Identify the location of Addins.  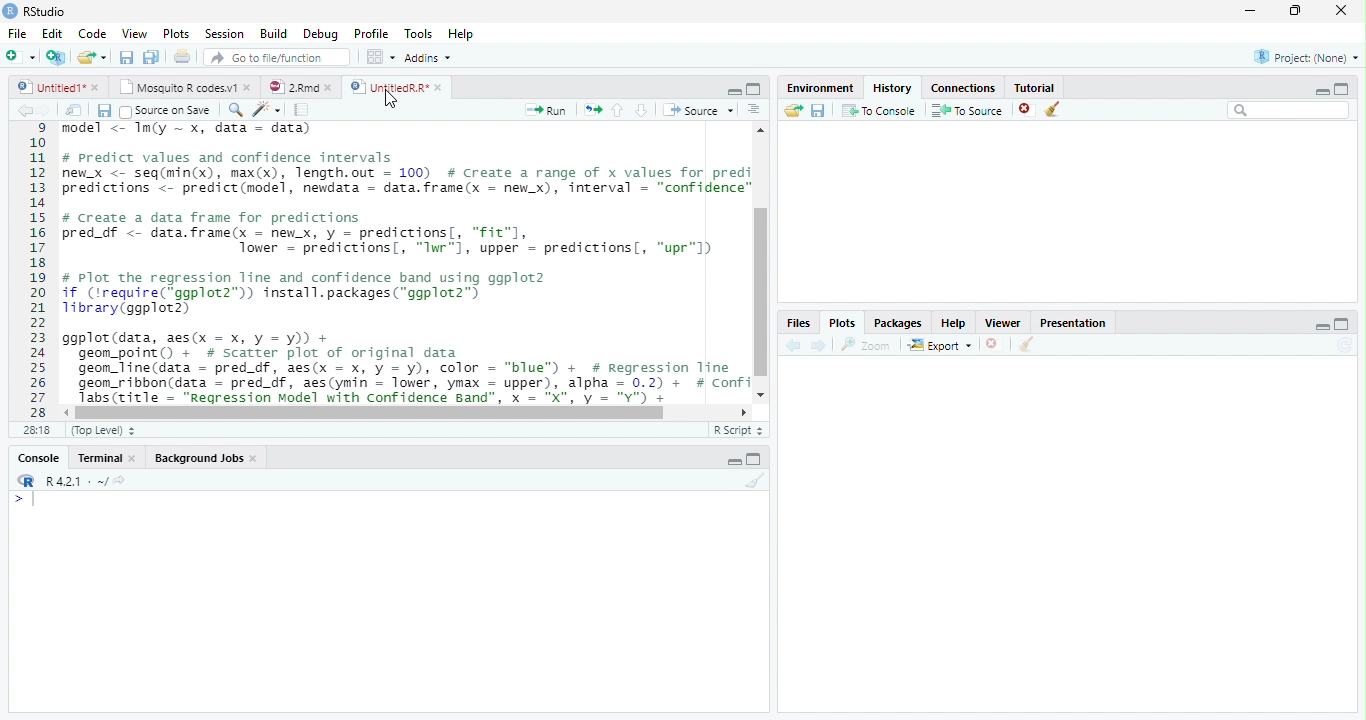
(429, 57).